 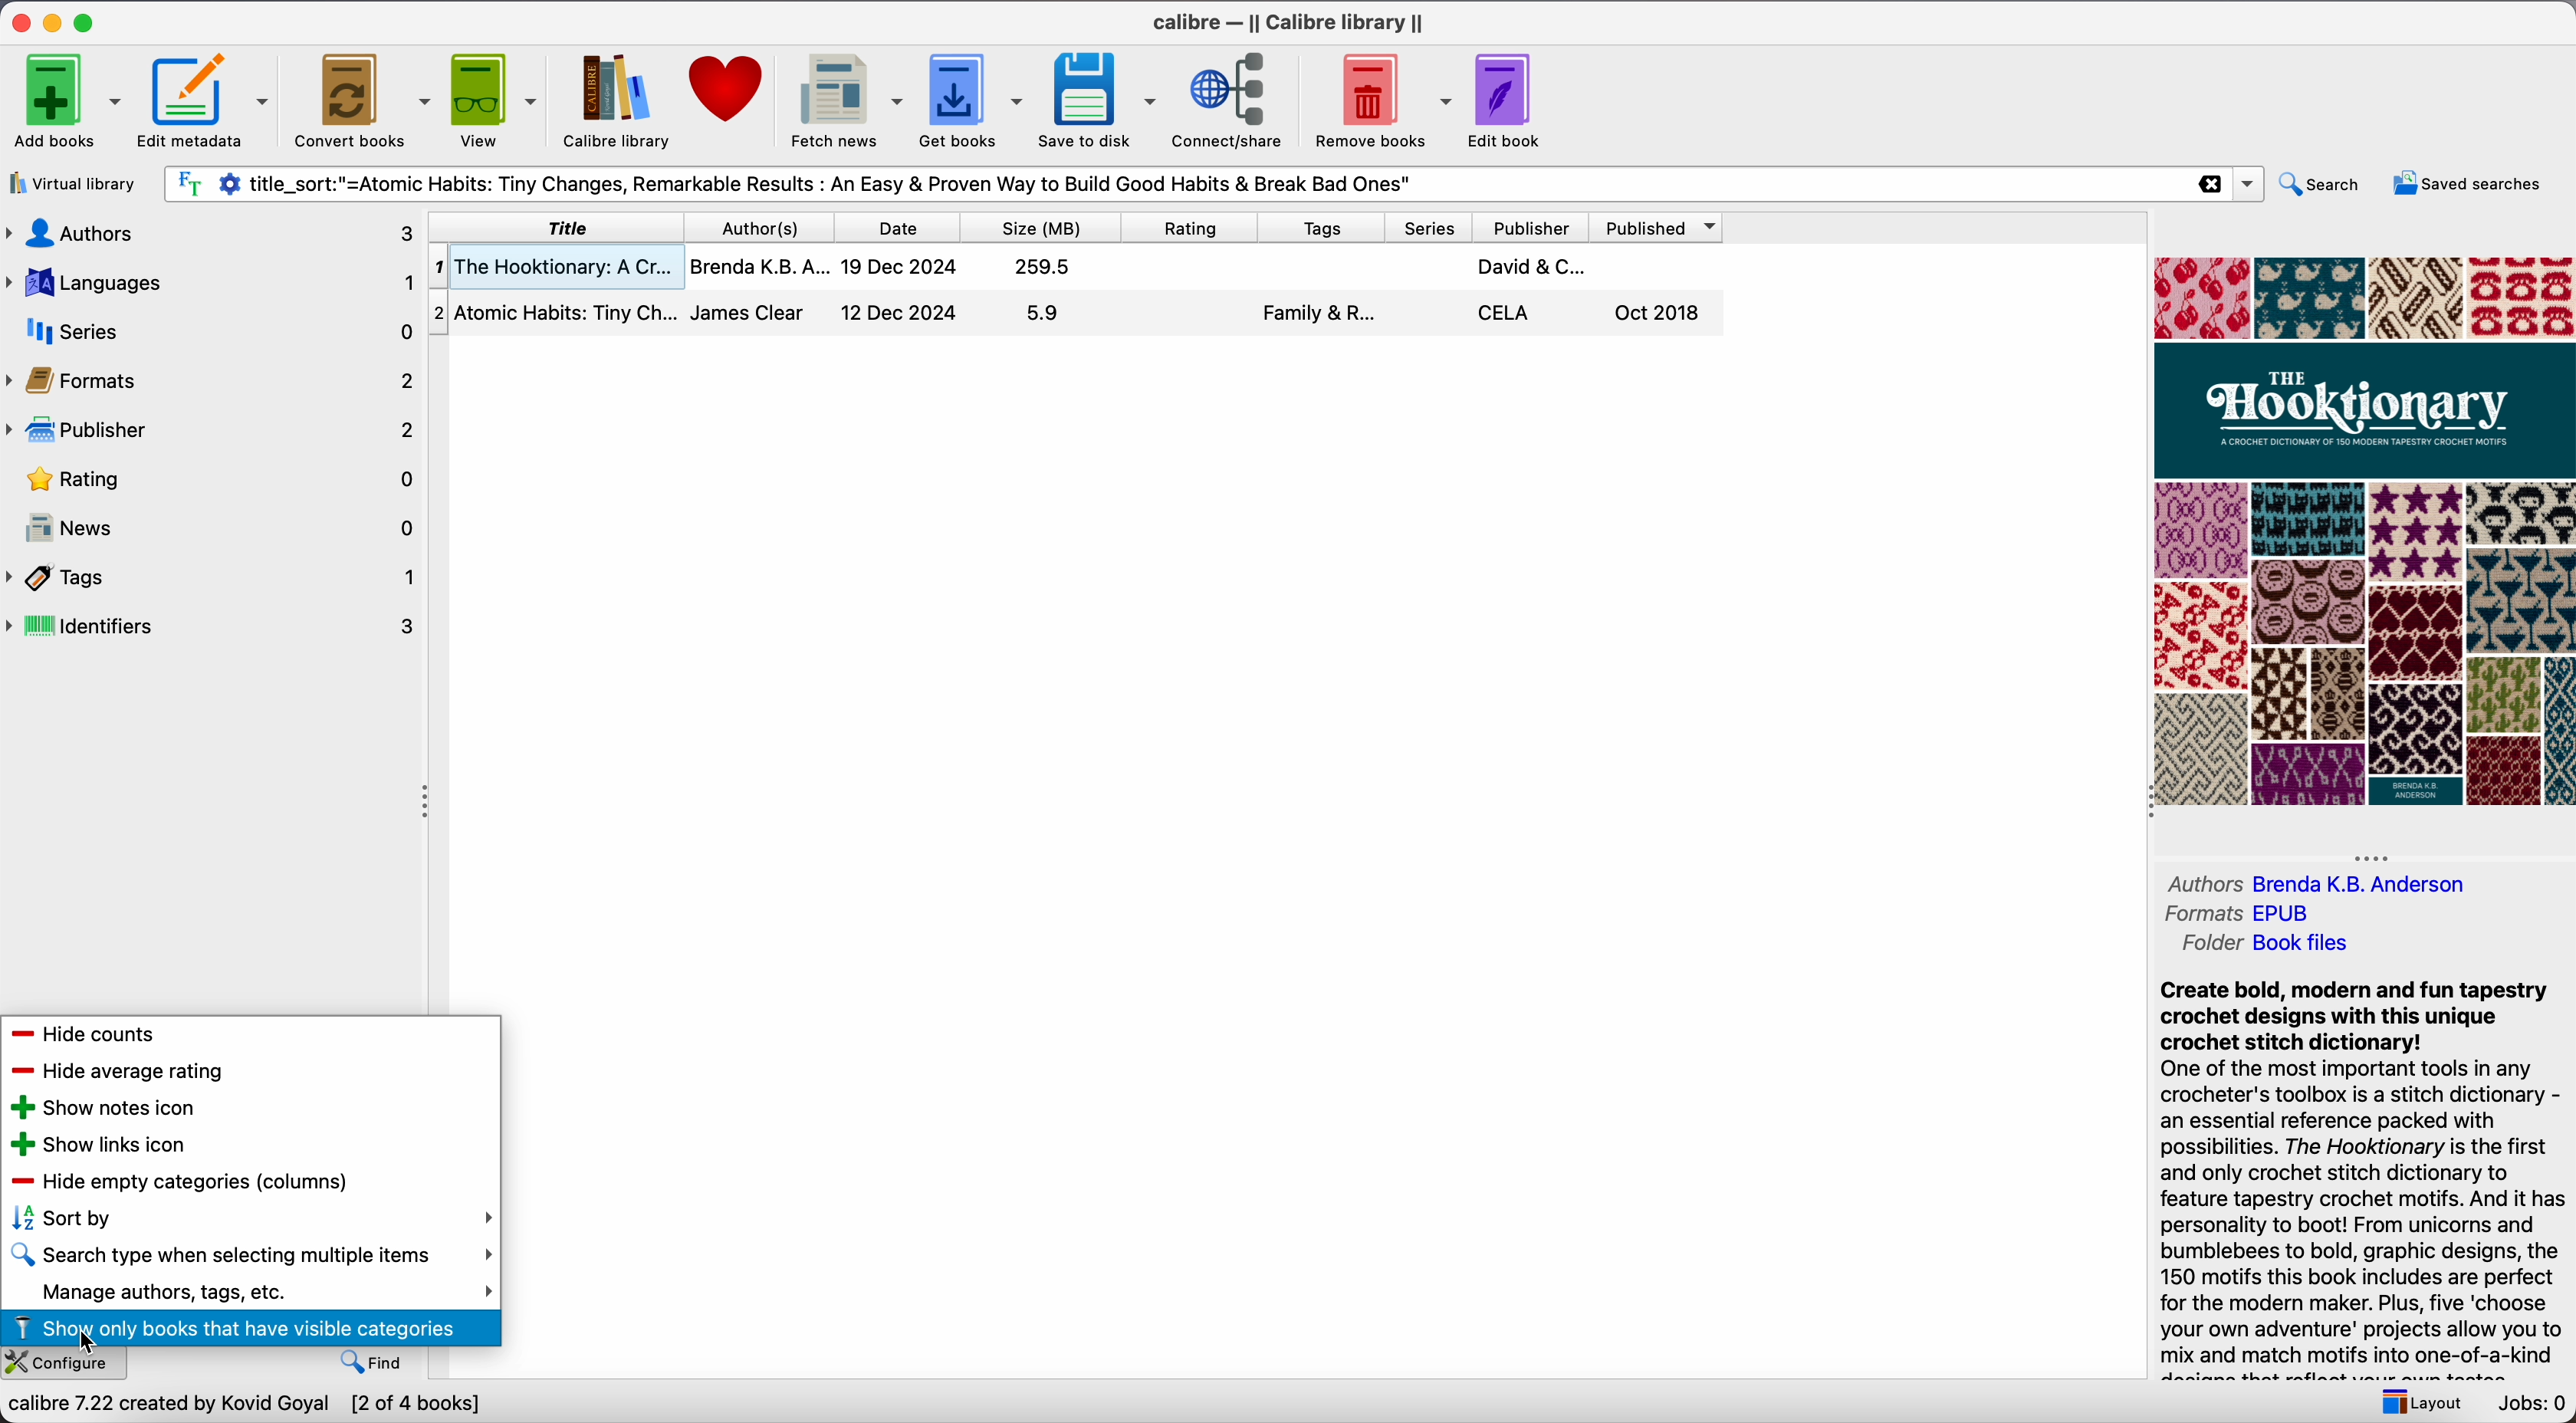 I want to click on close program, so click(x=16, y=22).